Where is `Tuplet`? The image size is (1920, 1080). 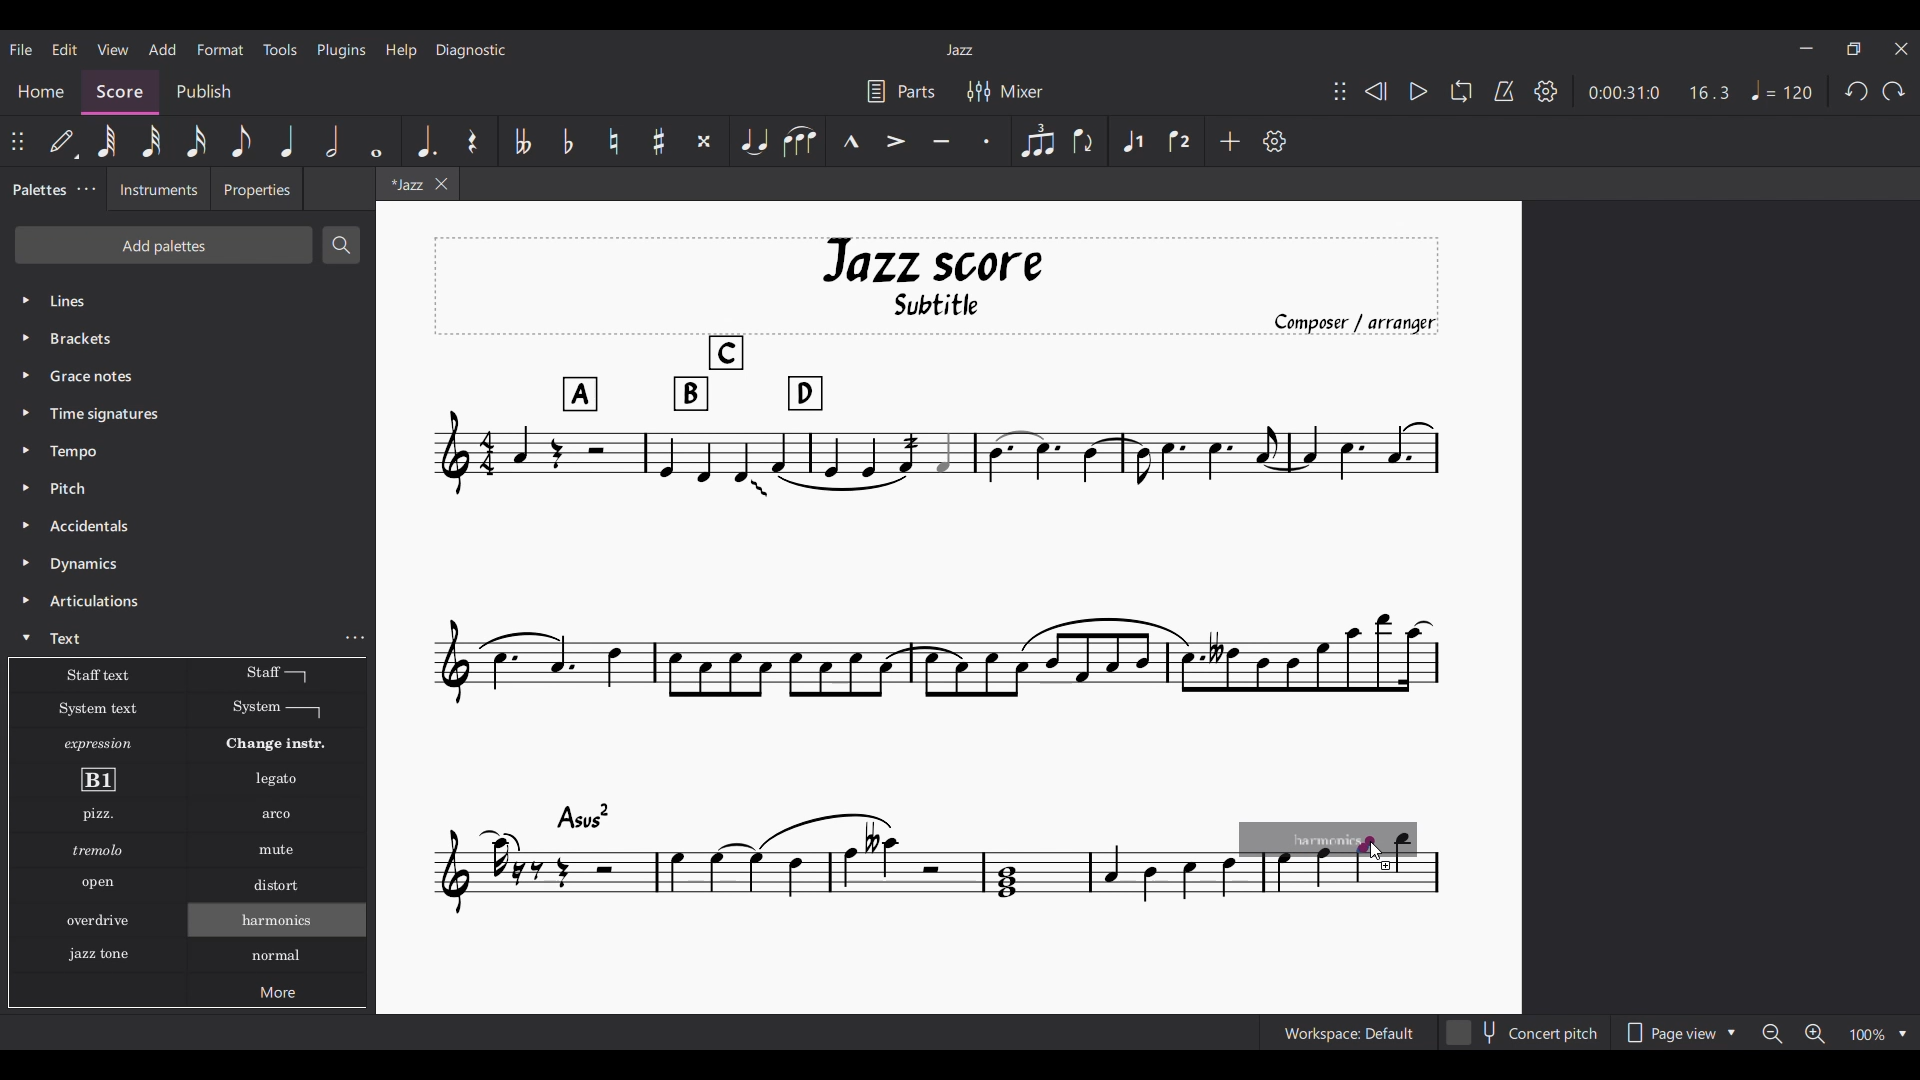 Tuplet is located at coordinates (1037, 141).